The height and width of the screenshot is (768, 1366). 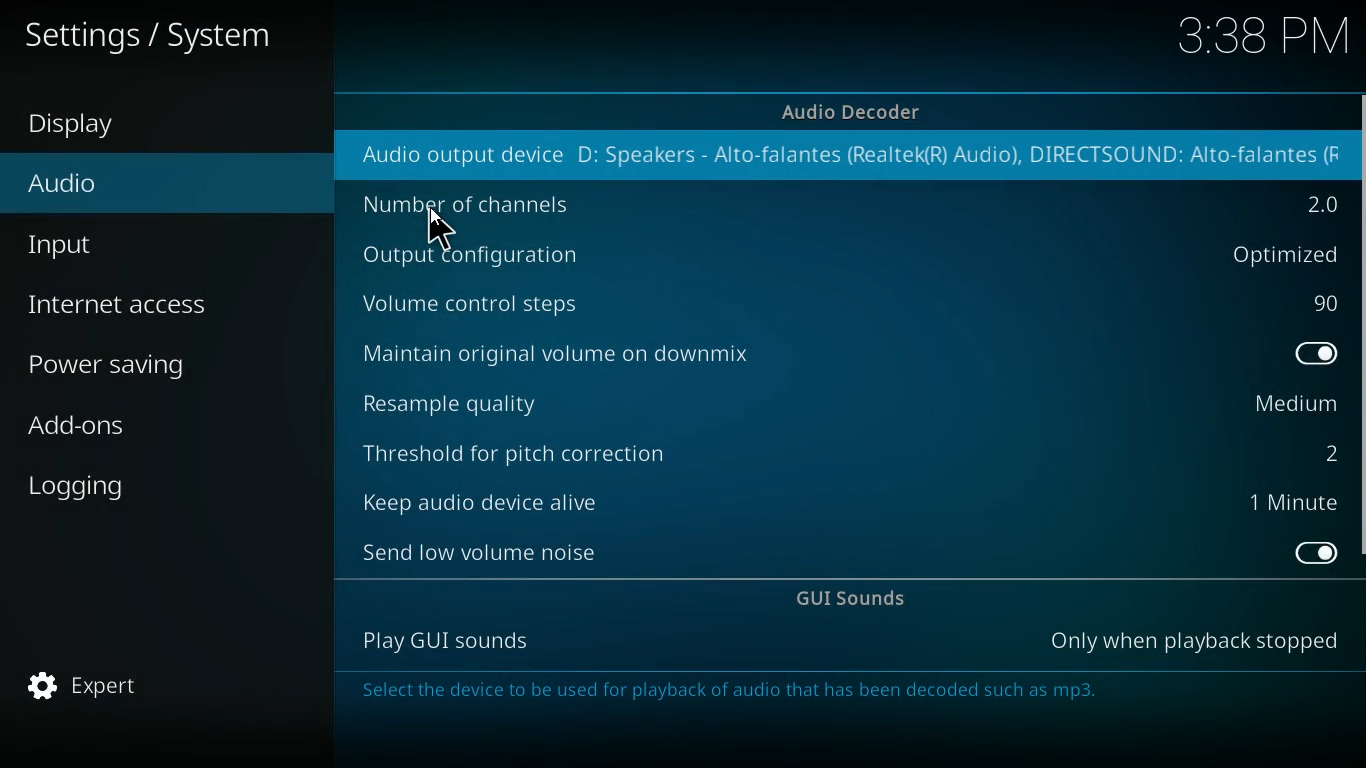 I want to click on output configuration, so click(x=482, y=258).